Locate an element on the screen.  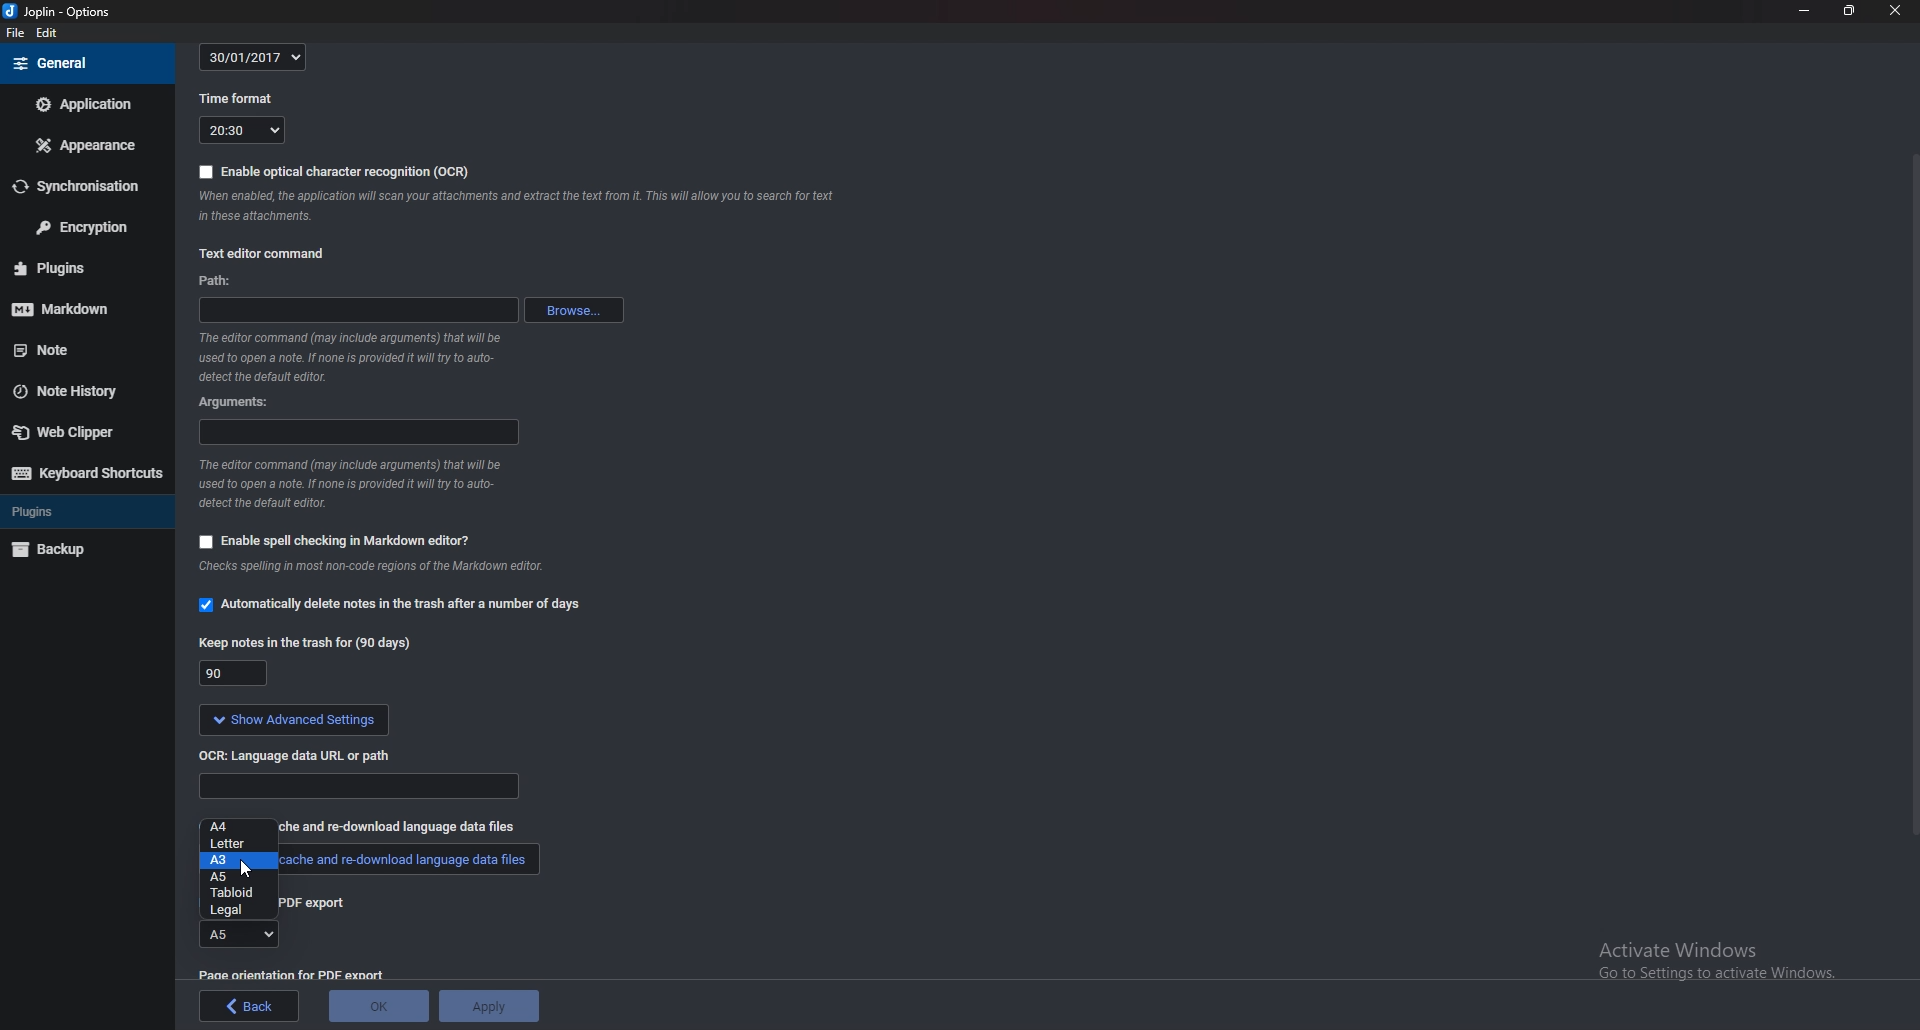
Application is located at coordinates (85, 105).